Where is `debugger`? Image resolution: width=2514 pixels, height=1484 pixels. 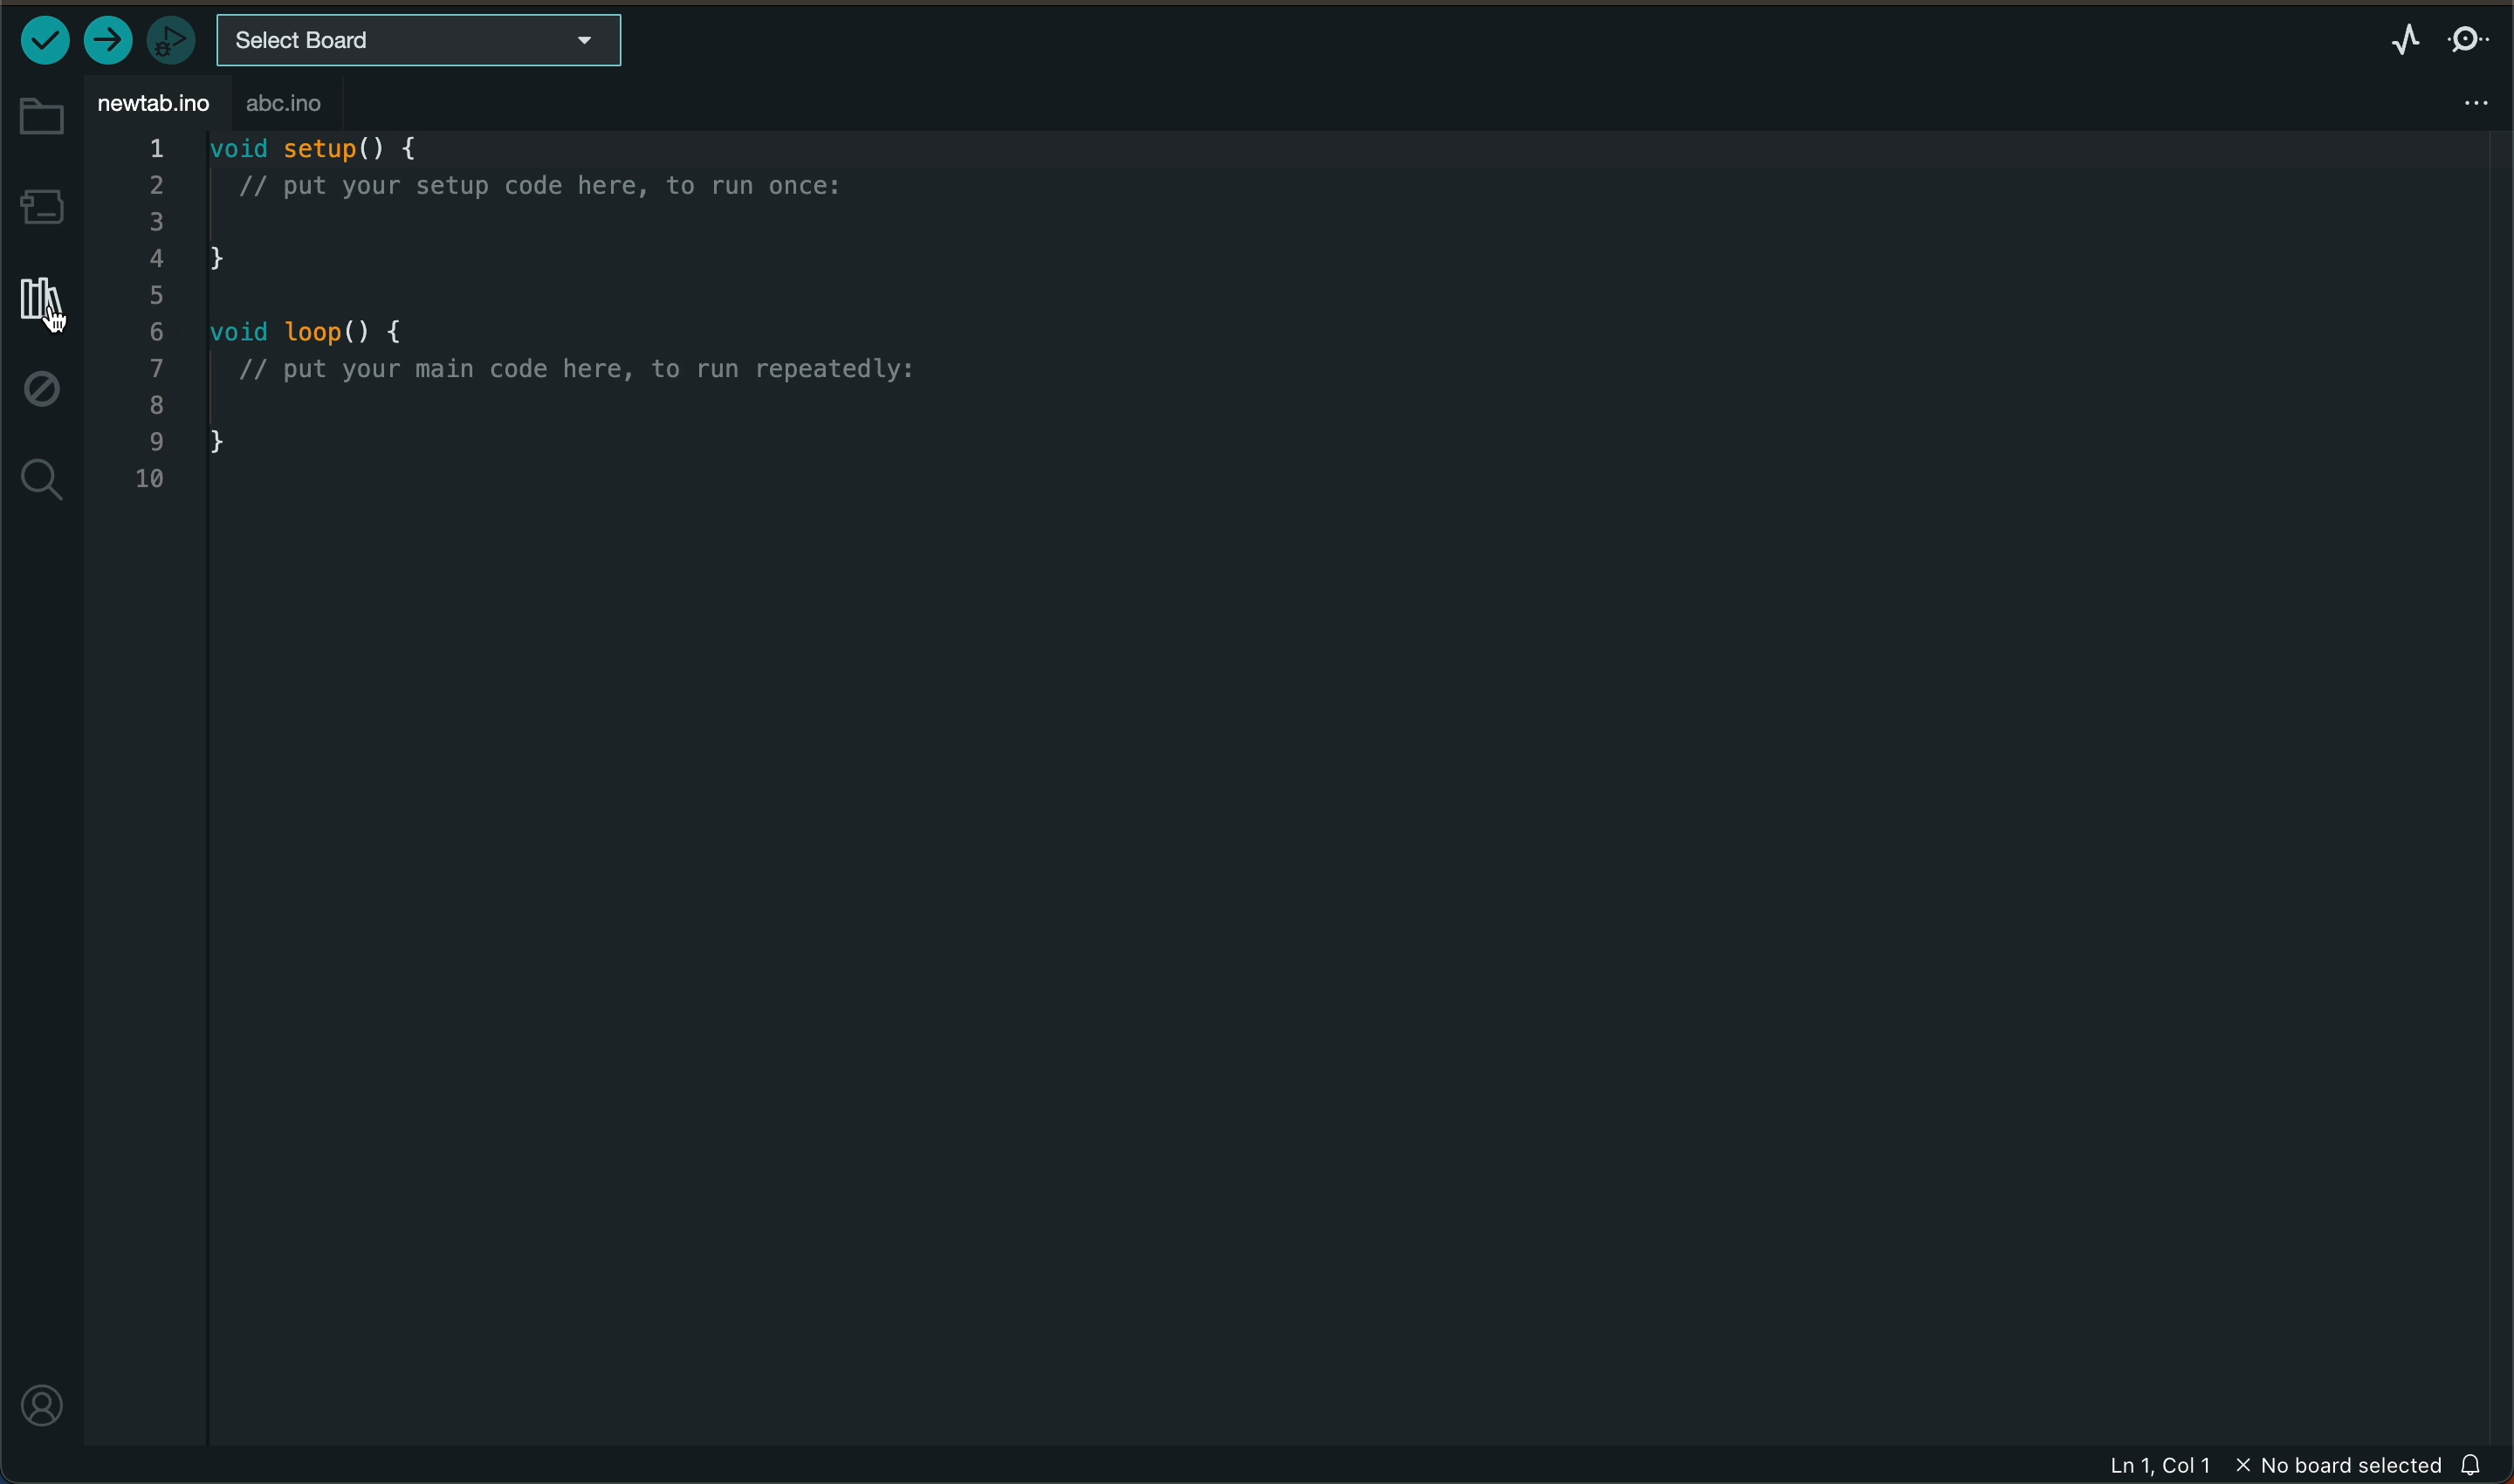 debugger is located at coordinates (167, 38).